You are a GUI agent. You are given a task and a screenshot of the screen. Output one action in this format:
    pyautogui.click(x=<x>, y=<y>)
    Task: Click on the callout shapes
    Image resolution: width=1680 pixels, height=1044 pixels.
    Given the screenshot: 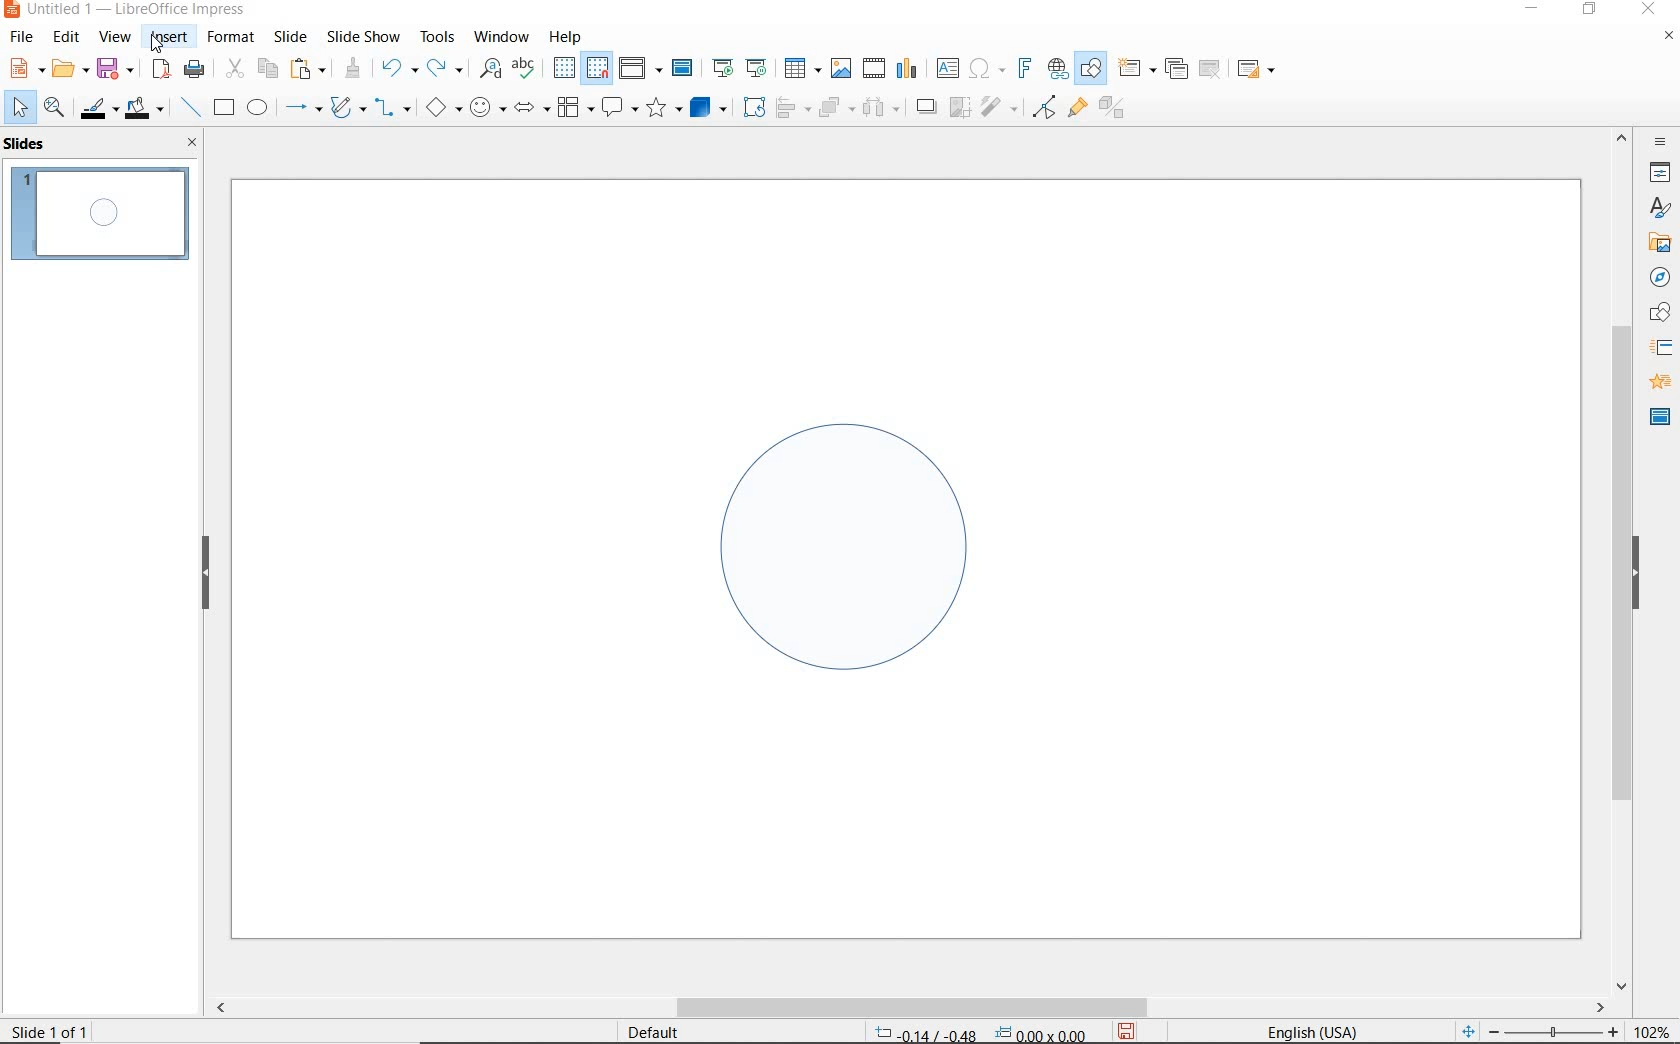 What is the action you would take?
    pyautogui.click(x=616, y=109)
    